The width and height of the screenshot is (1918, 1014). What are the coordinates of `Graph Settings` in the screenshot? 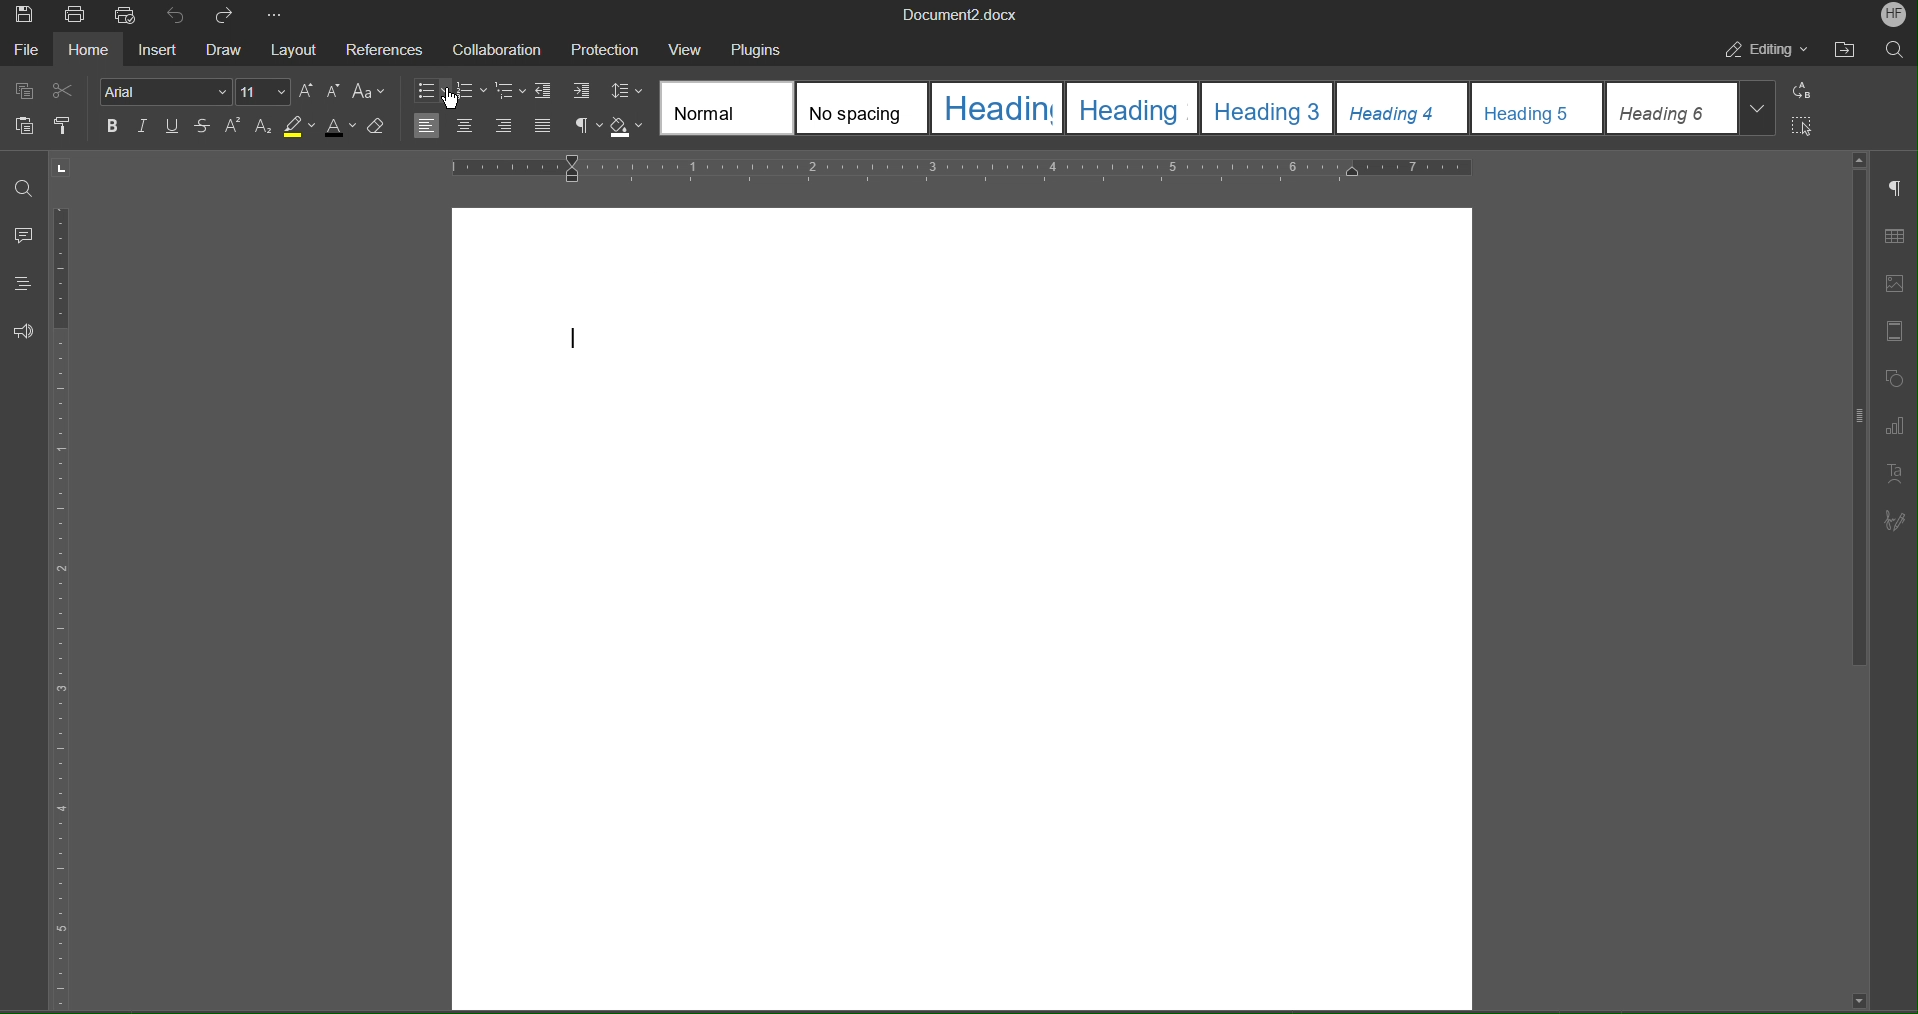 It's located at (1890, 424).